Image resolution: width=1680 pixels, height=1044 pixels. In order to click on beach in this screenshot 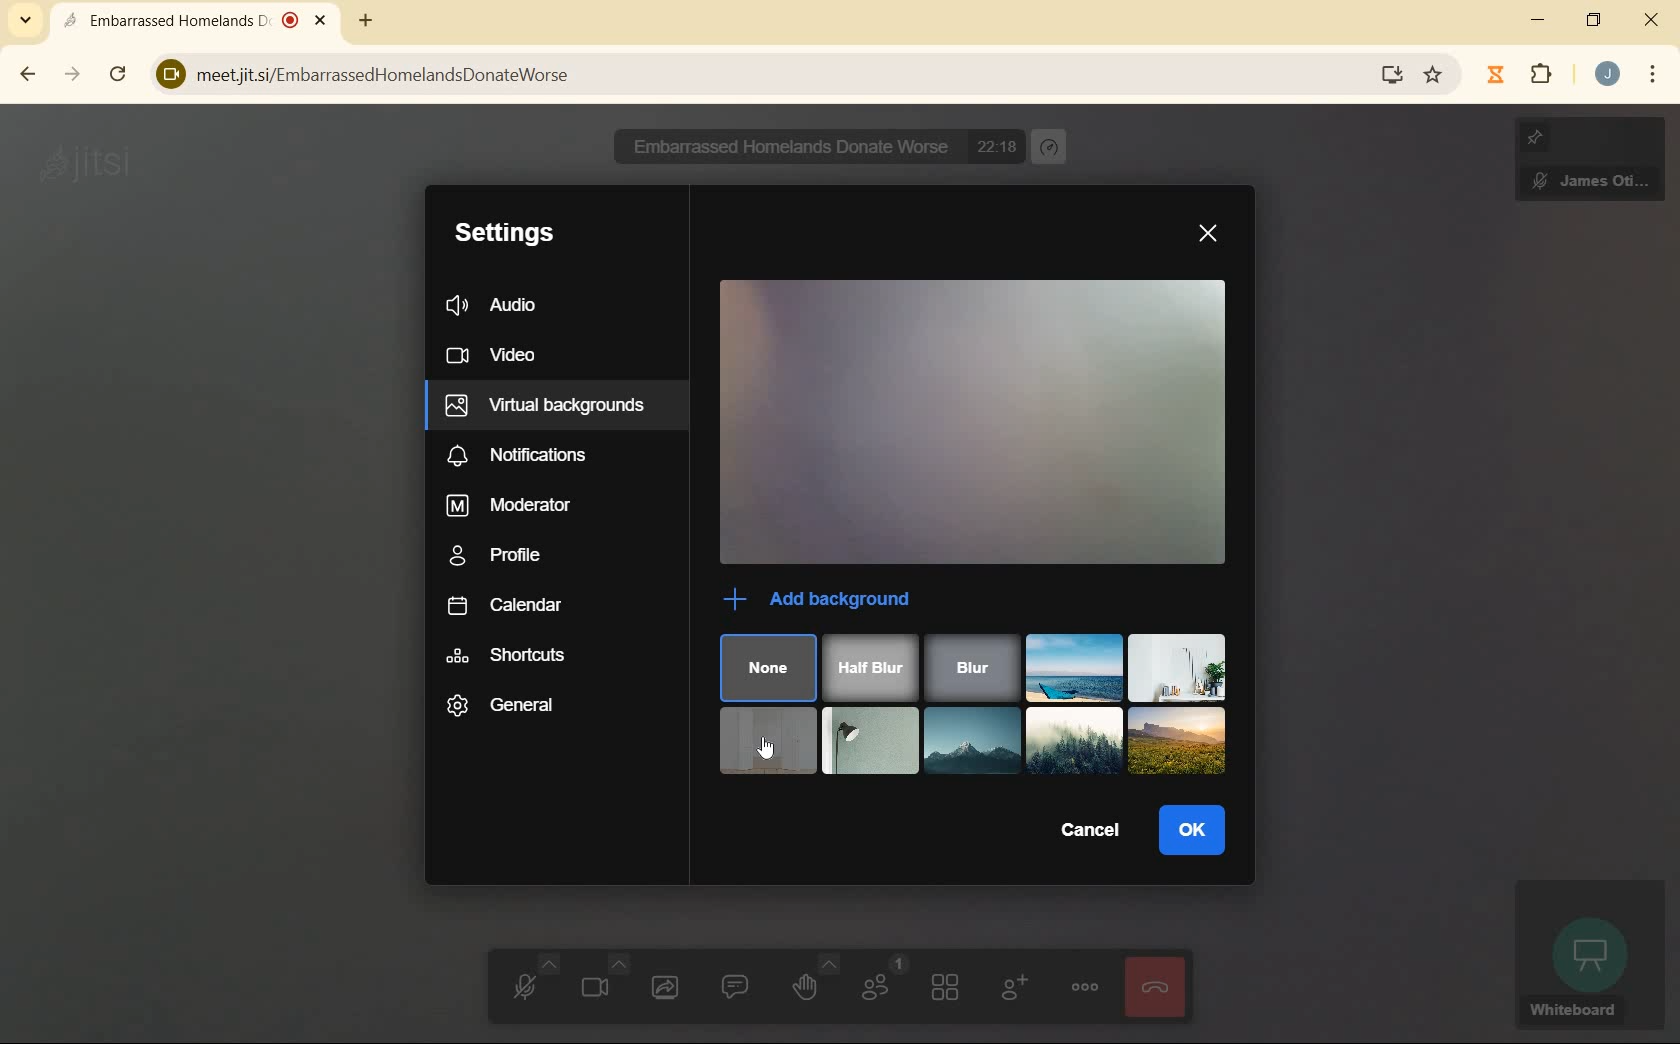, I will do `click(1074, 667)`.